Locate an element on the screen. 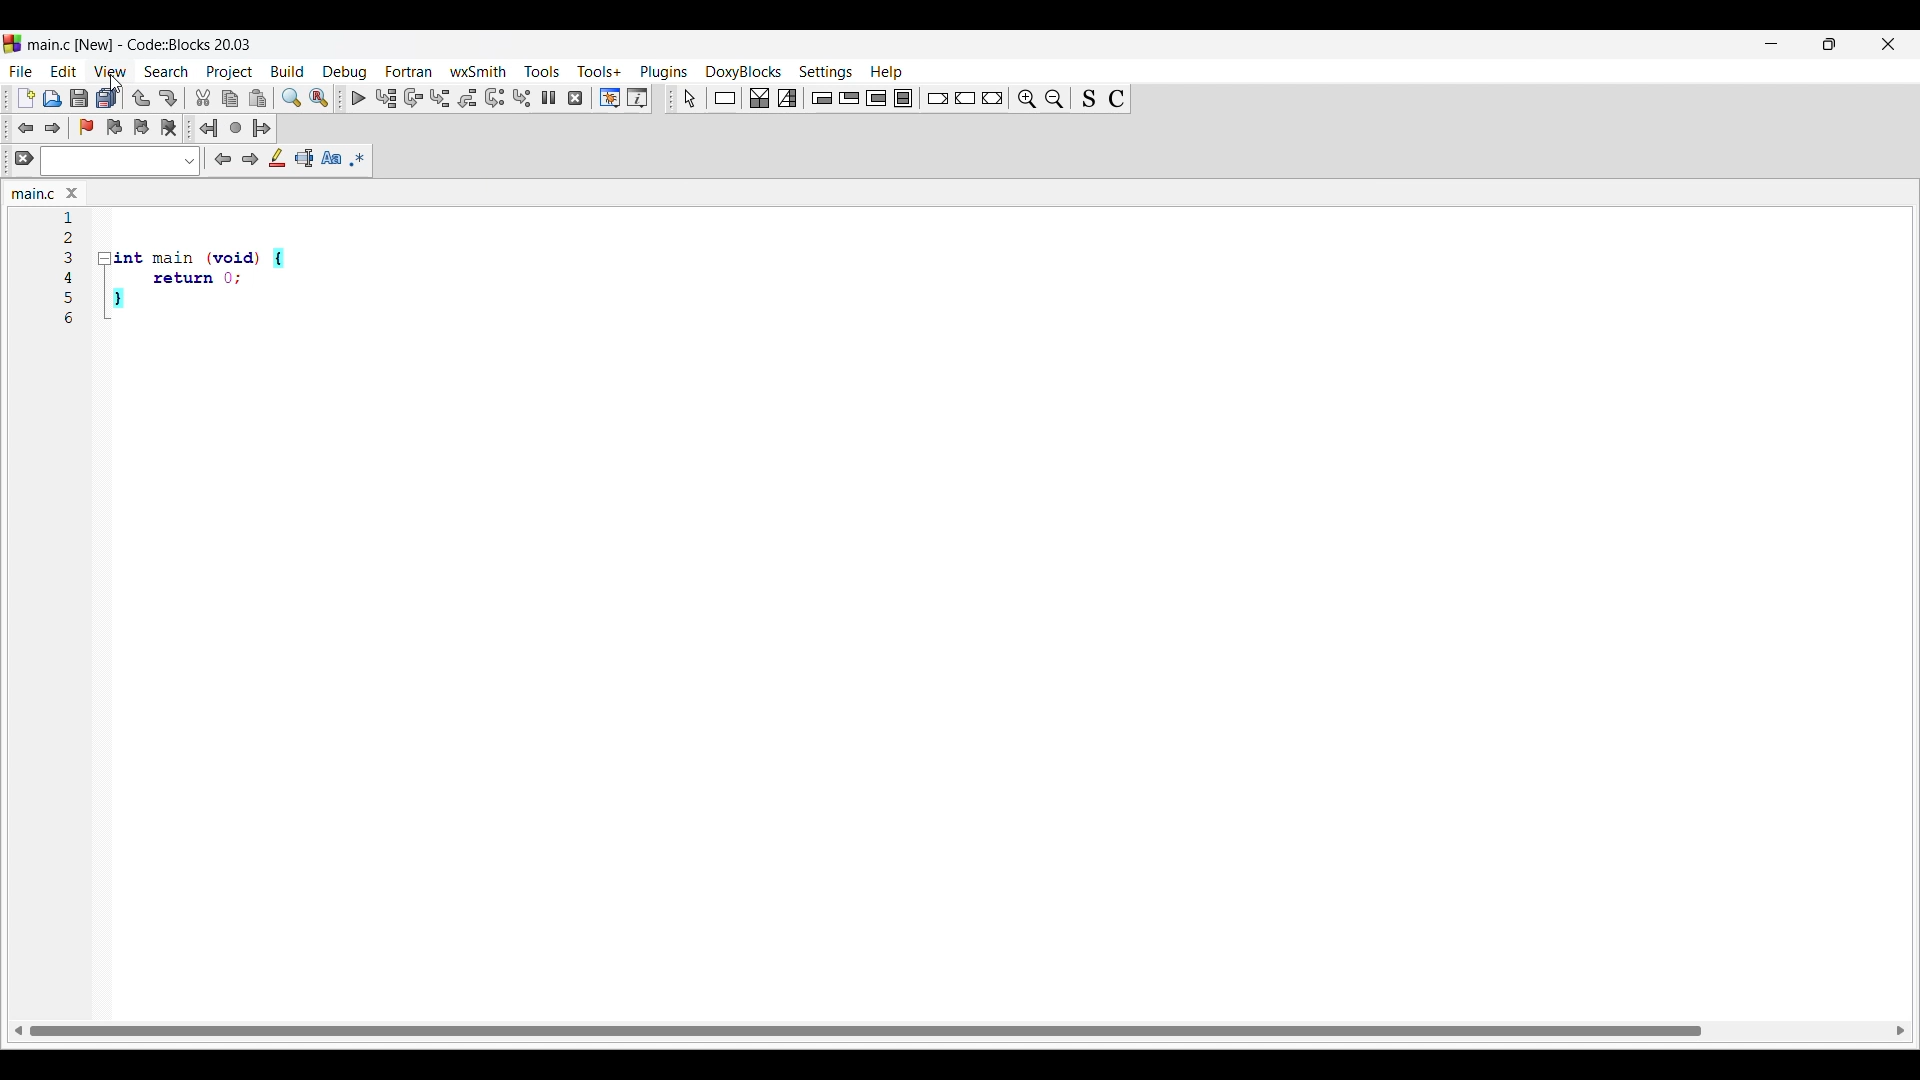 The image size is (1920, 1080). Next instruction is located at coordinates (495, 98).